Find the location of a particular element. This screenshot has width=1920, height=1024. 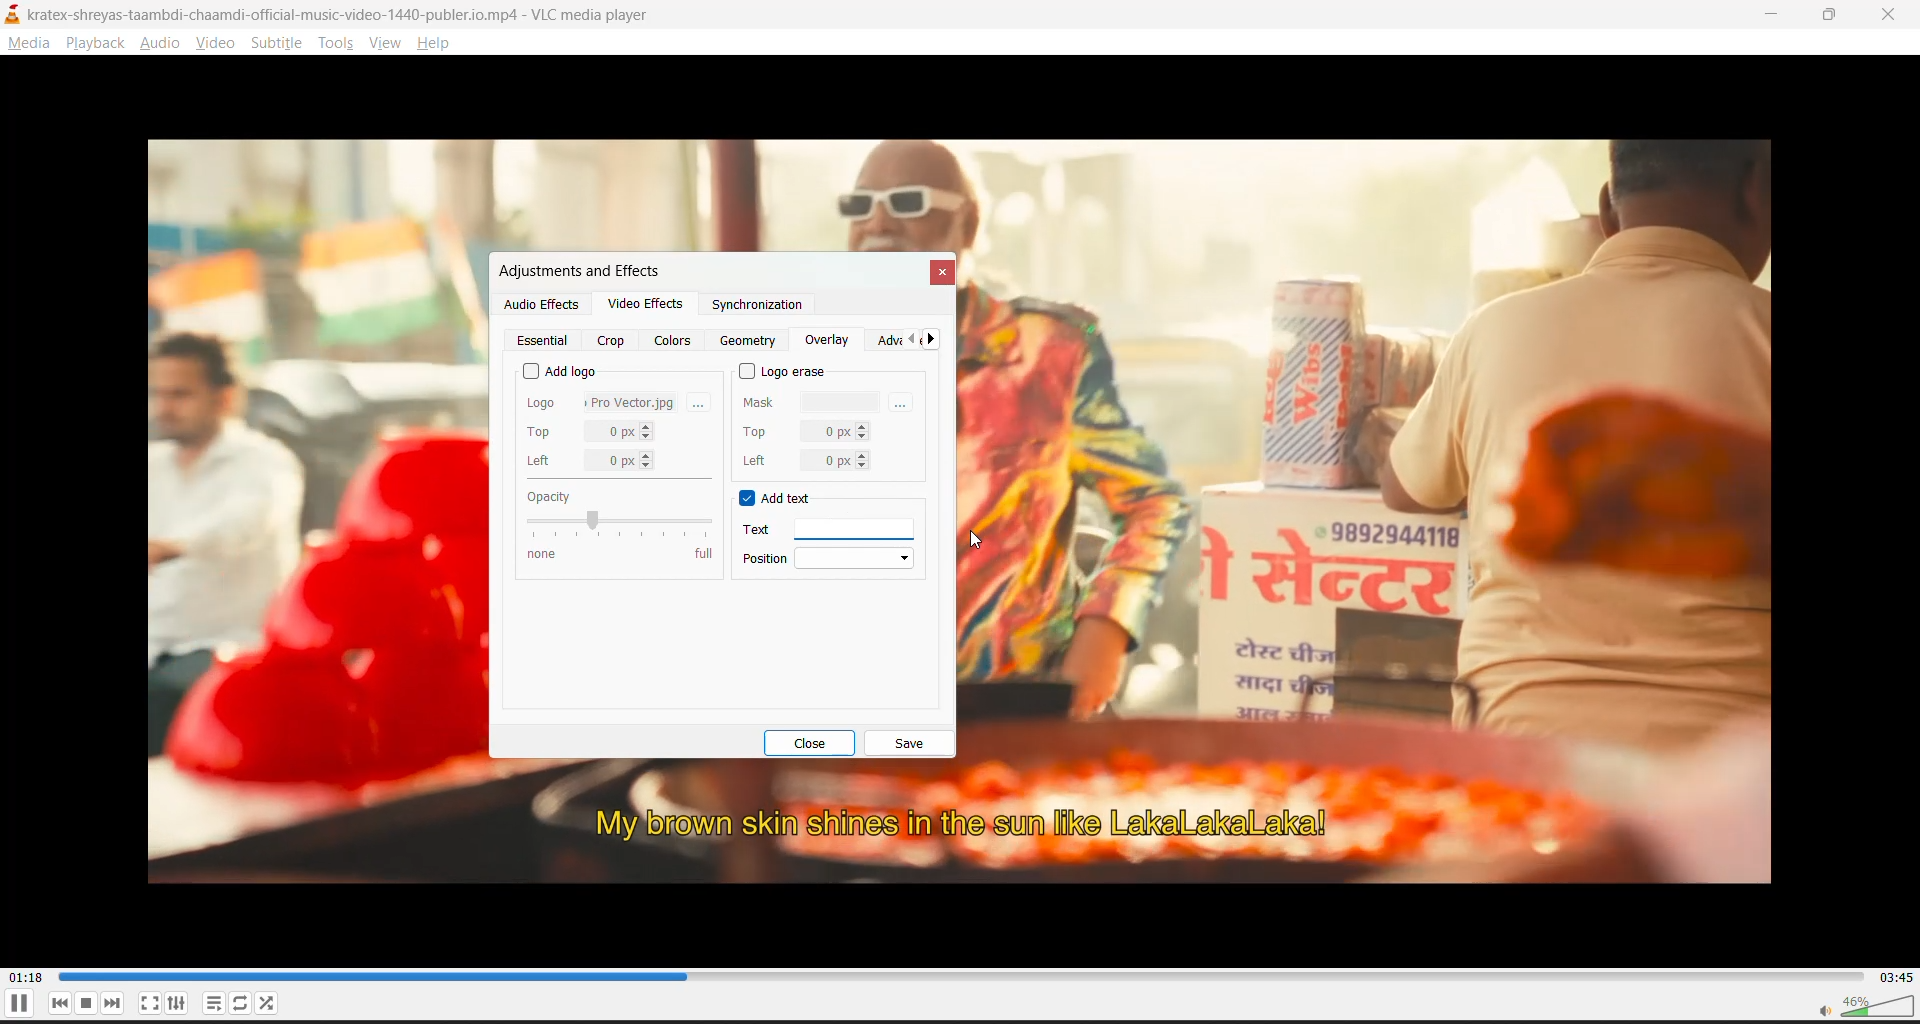

next is located at coordinates (938, 340).